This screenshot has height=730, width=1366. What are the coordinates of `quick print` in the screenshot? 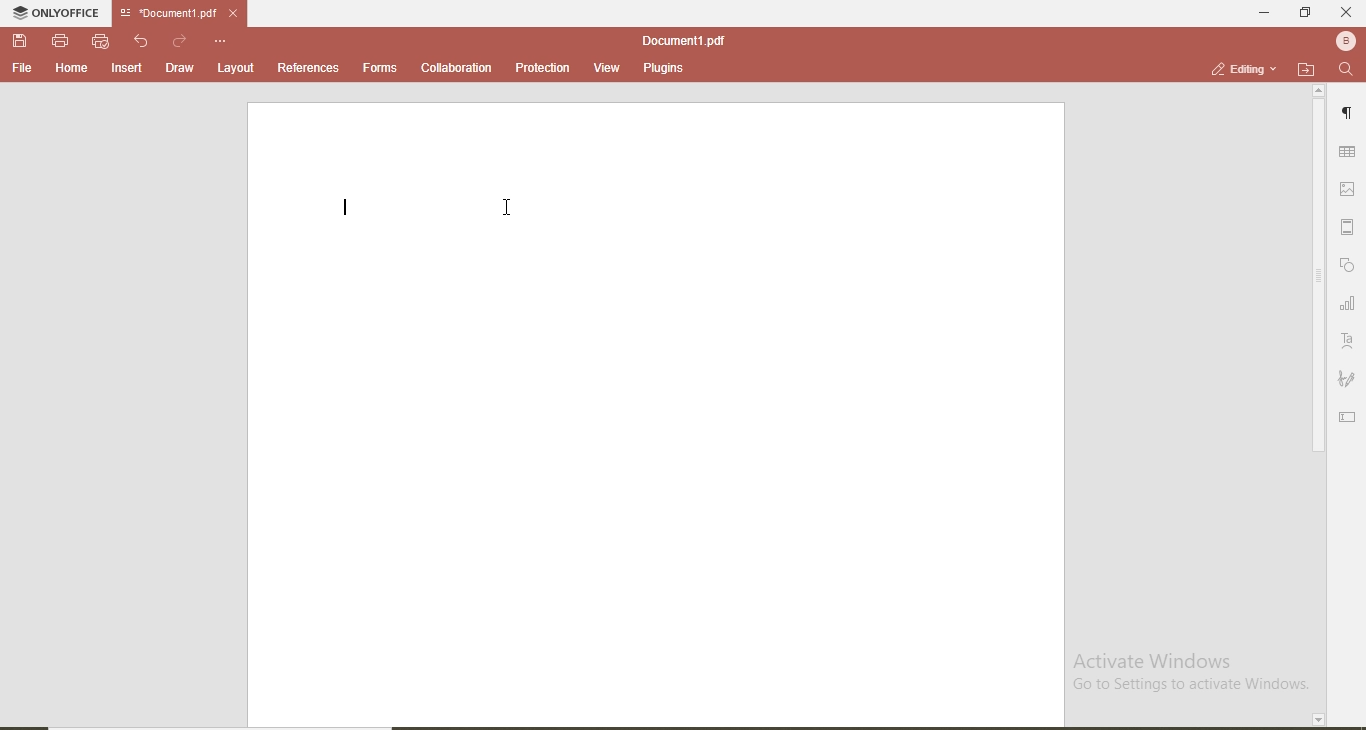 It's located at (100, 42).